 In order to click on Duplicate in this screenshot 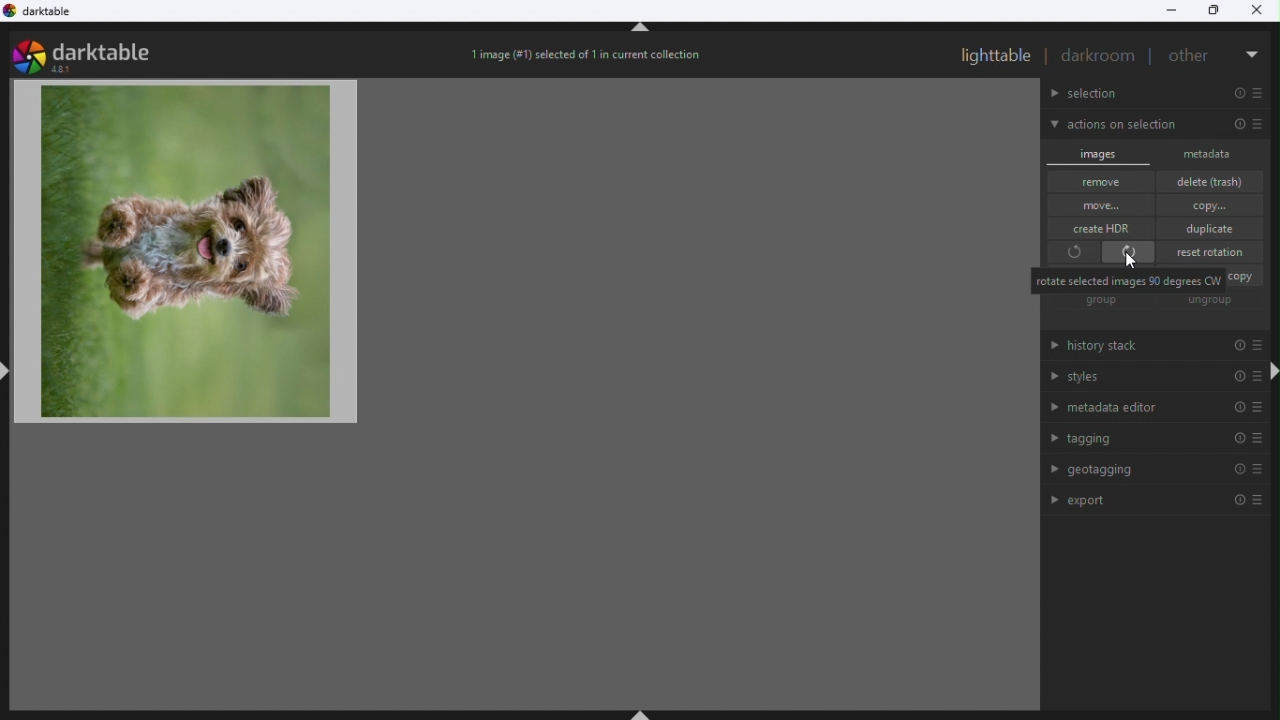, I will do `click(1214, 228)`.